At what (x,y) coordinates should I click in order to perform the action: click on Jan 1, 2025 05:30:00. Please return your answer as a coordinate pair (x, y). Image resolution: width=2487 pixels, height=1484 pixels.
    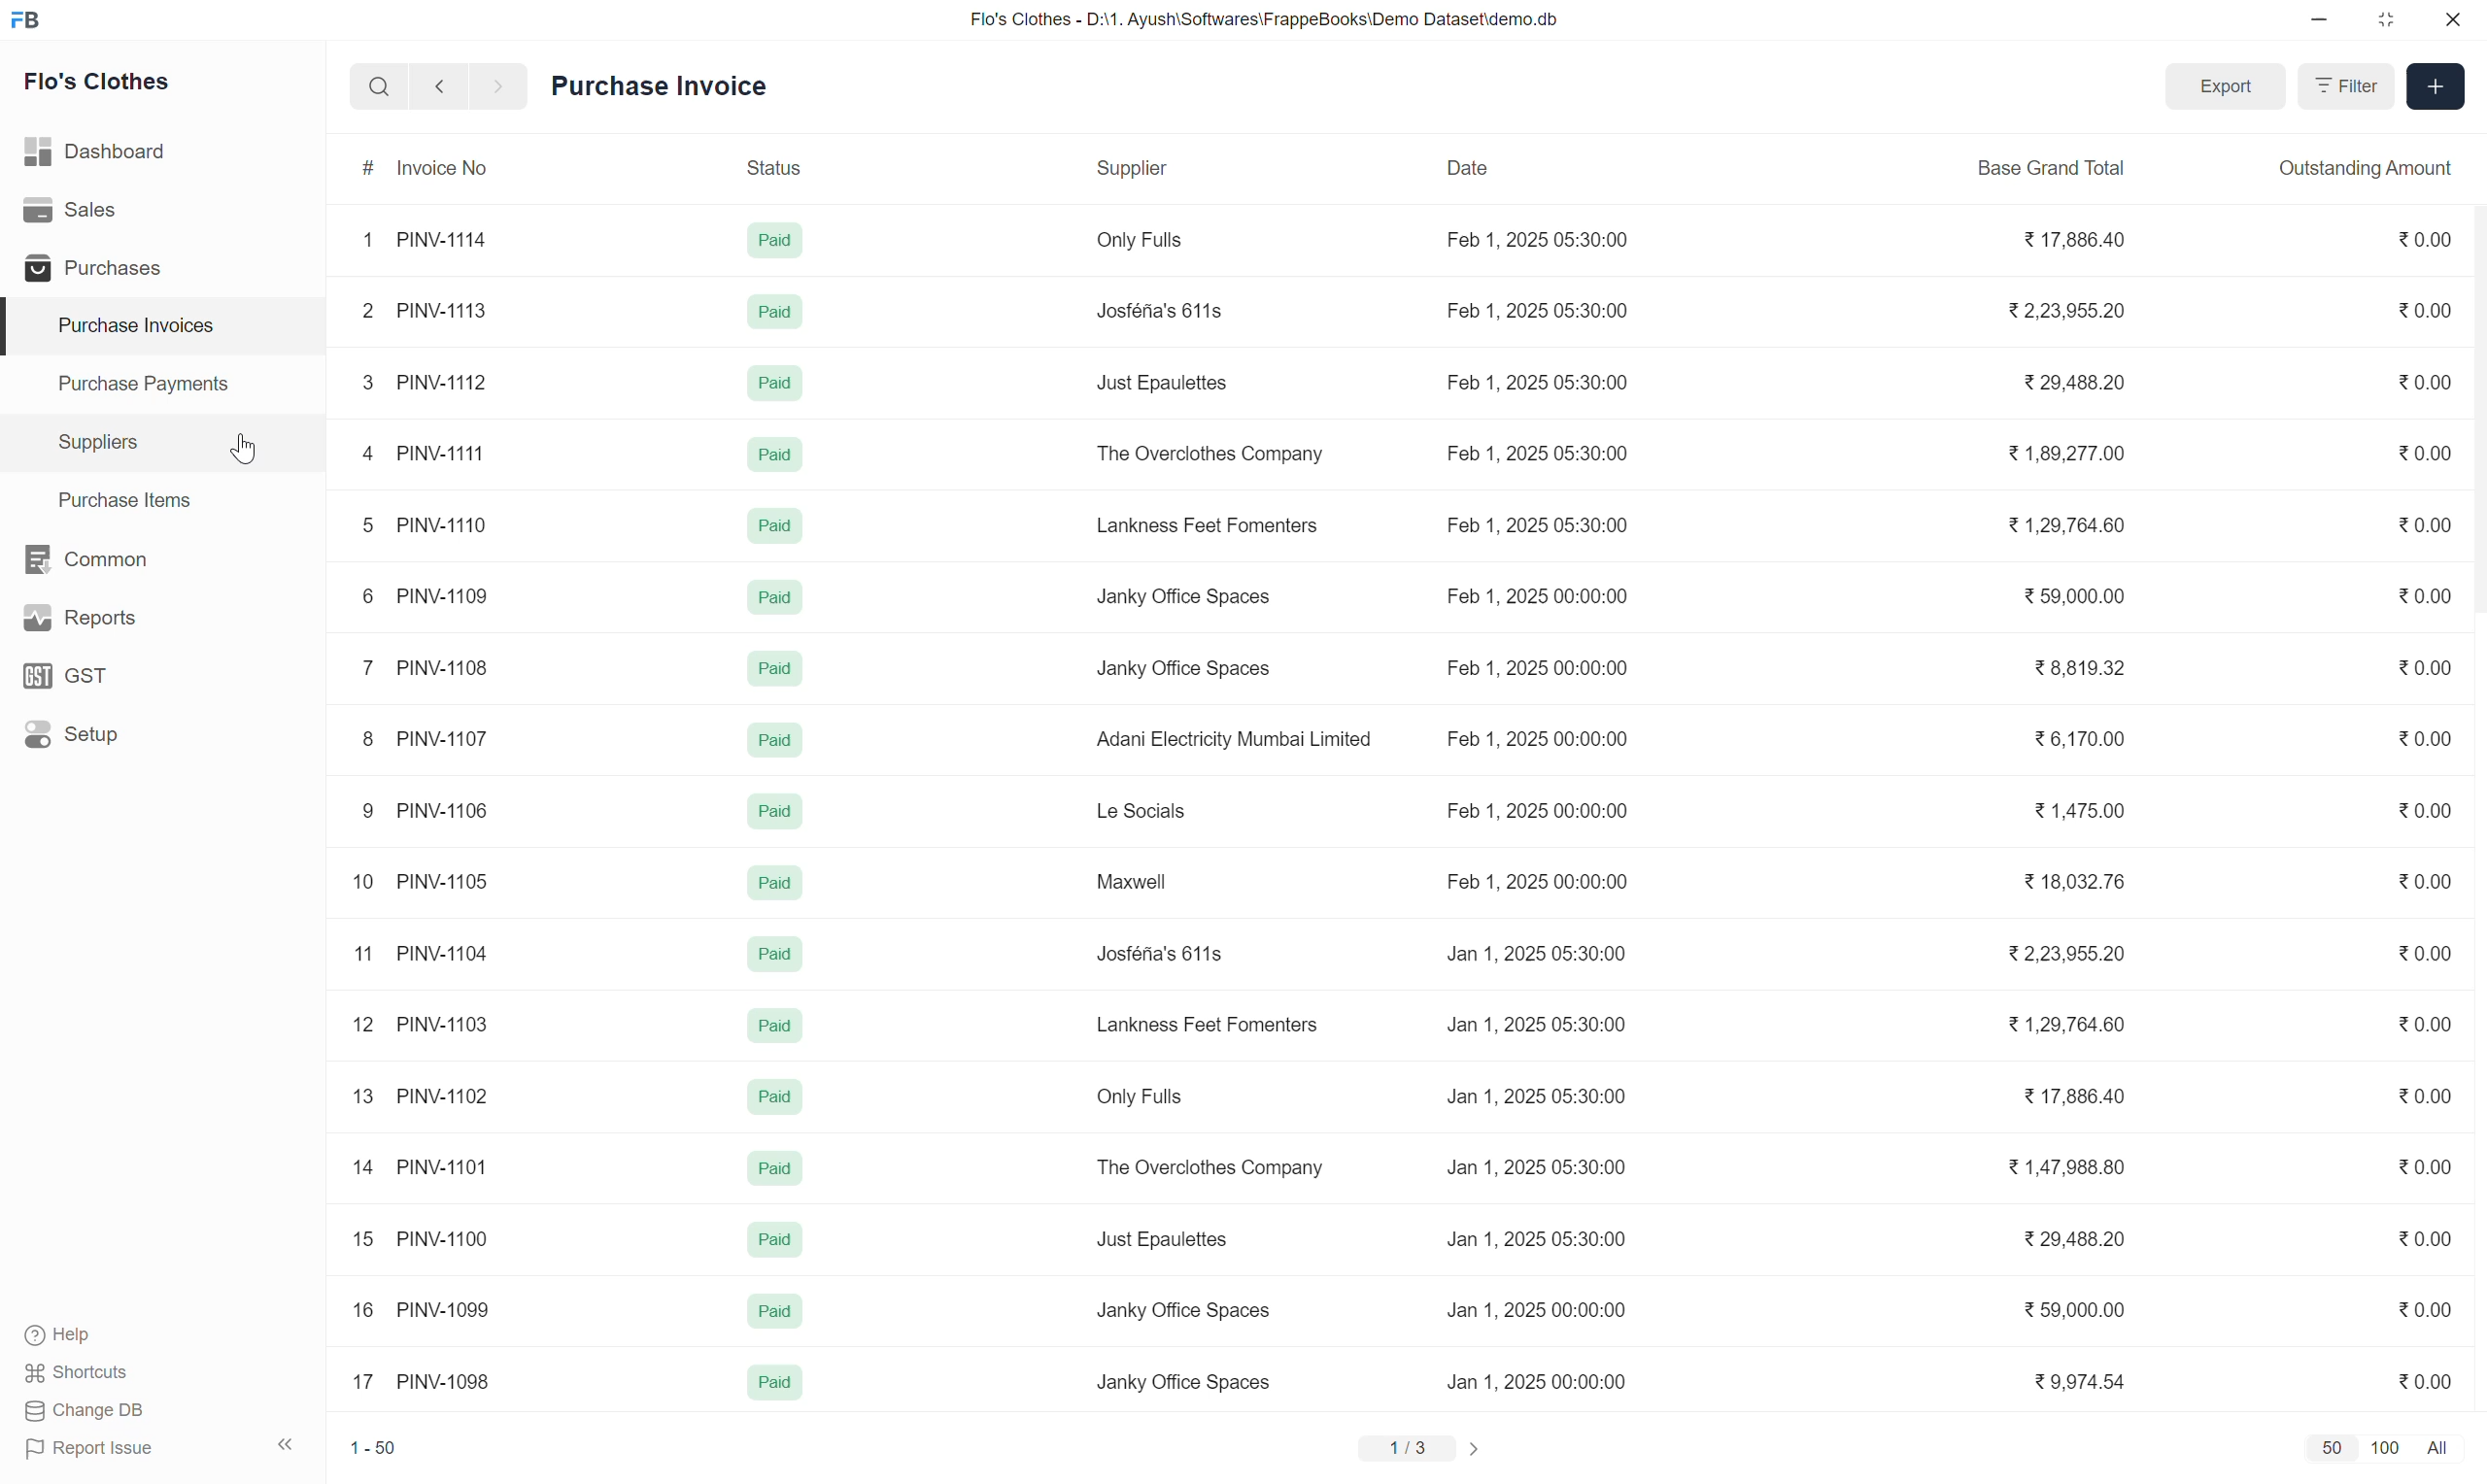
    Looking at the image, I should click on (1541, 1241).